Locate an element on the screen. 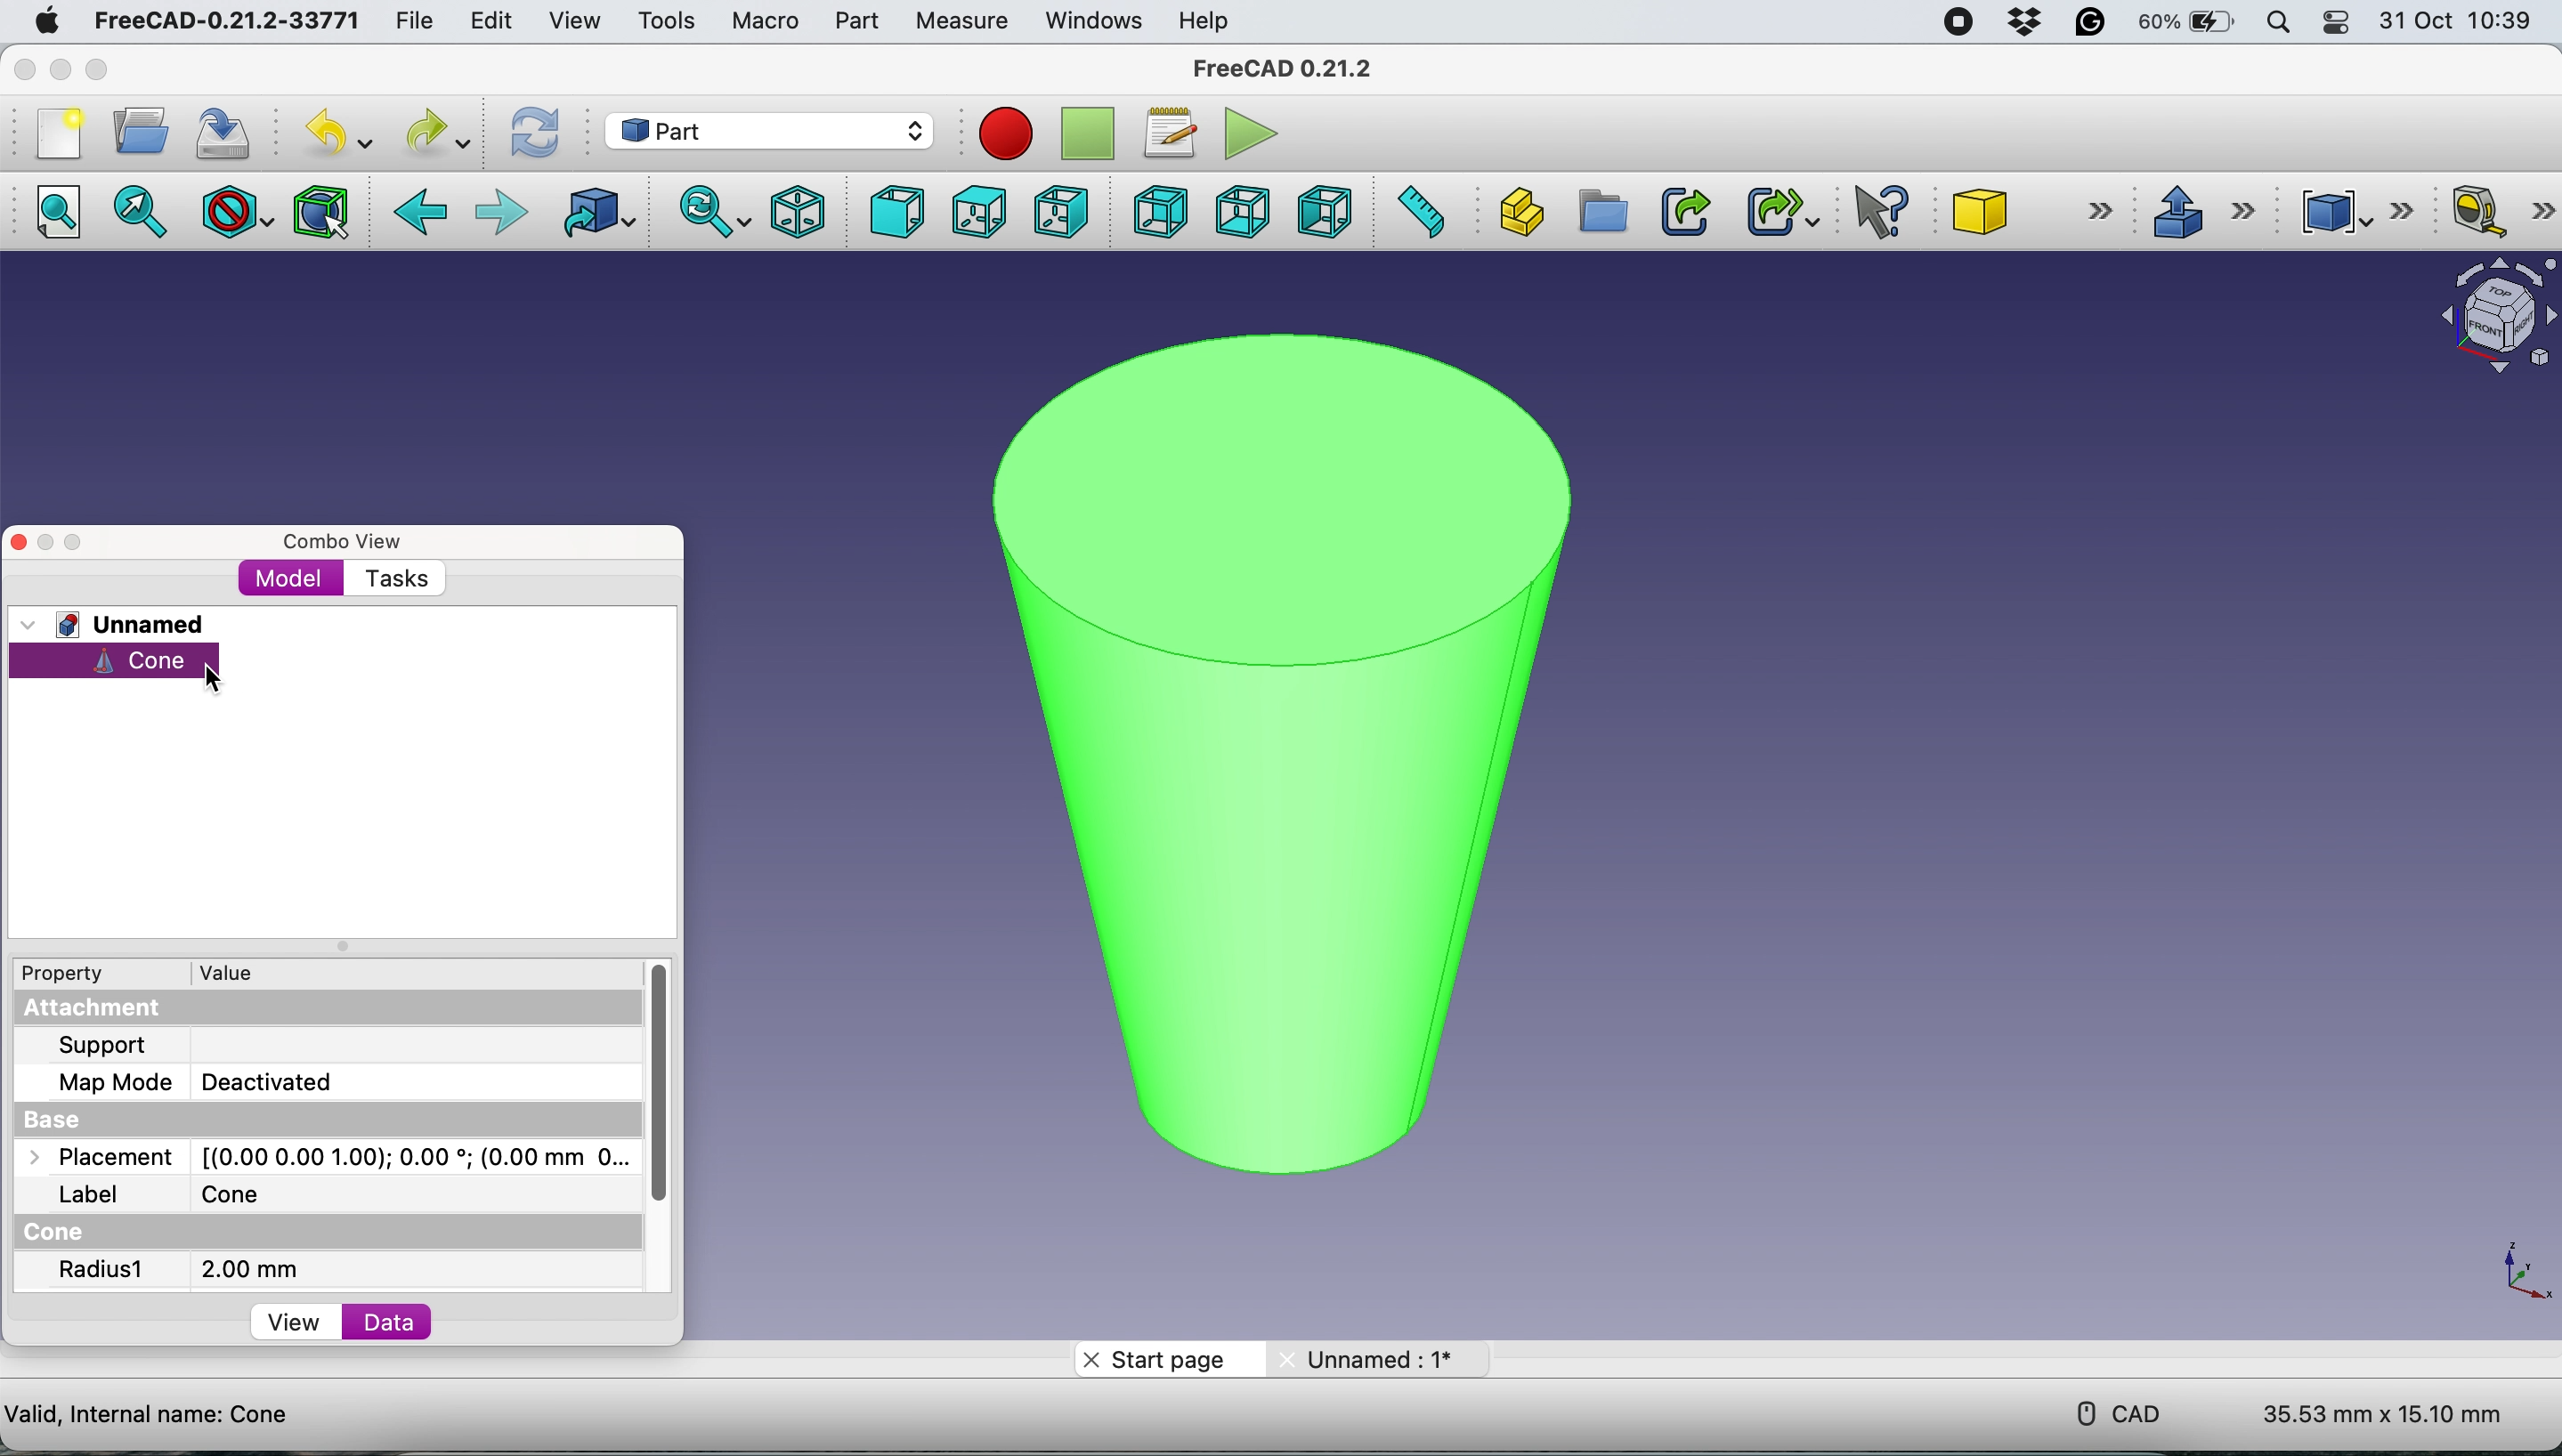 This screenshot has width=2562, height=1456. map mode: Deactivated is located at coordinates (218, 1082).